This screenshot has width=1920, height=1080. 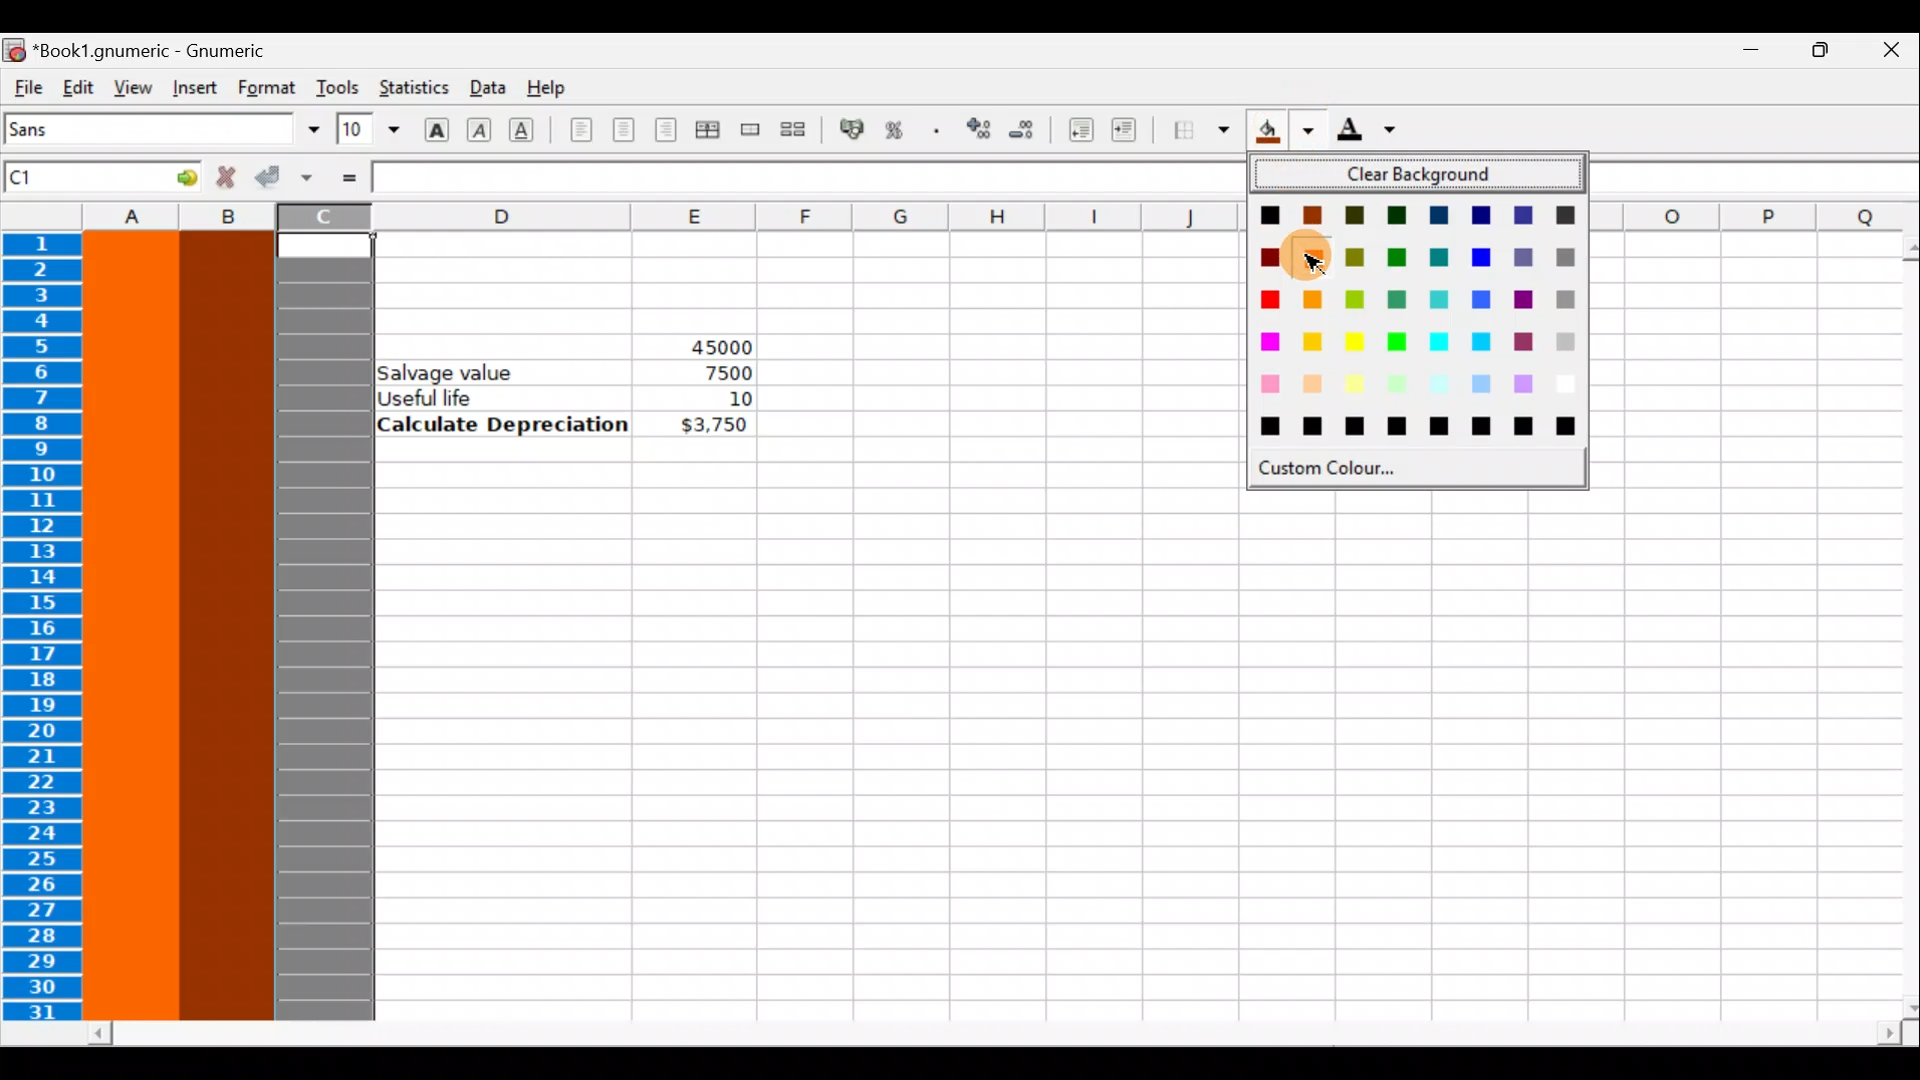 What do you see at coordinates (1816, 56) in the screenshot?
I see `Maximize` at bounding box center [1816, 56].